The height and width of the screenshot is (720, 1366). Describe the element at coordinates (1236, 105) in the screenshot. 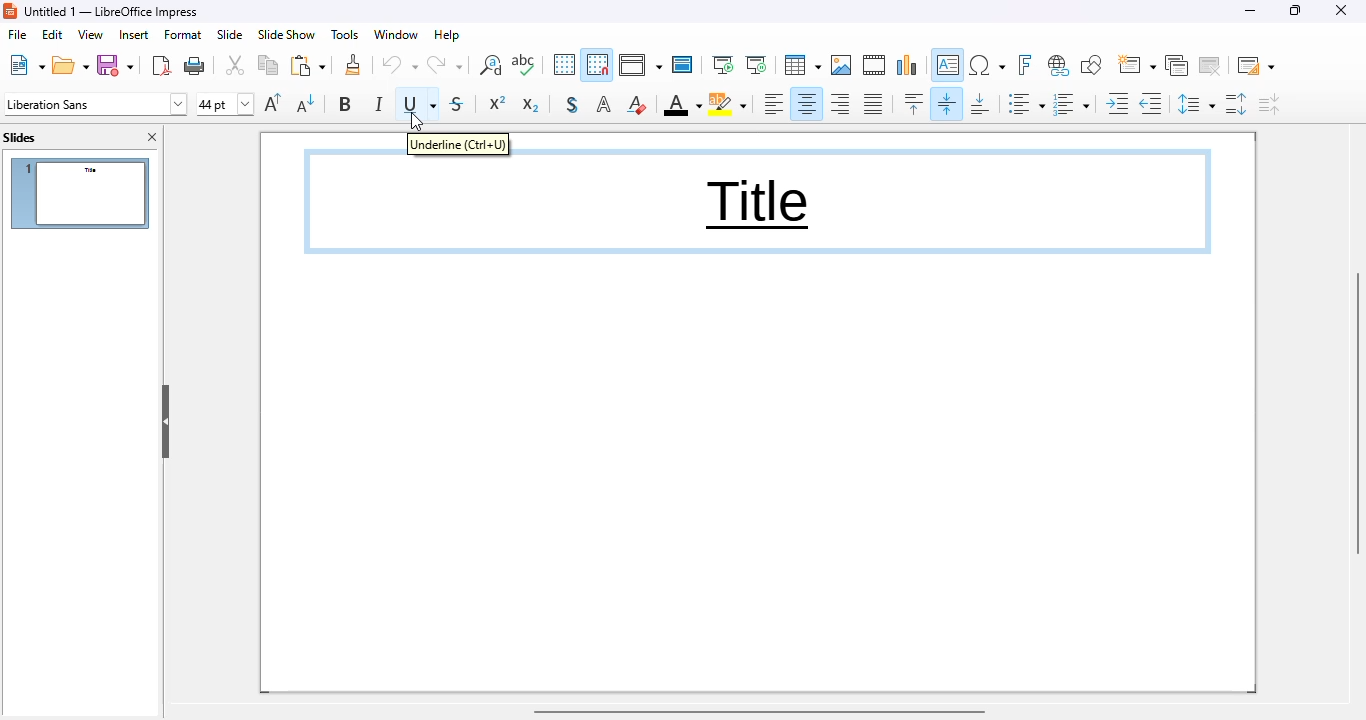

I see `increase paragraph spacing` at that location.